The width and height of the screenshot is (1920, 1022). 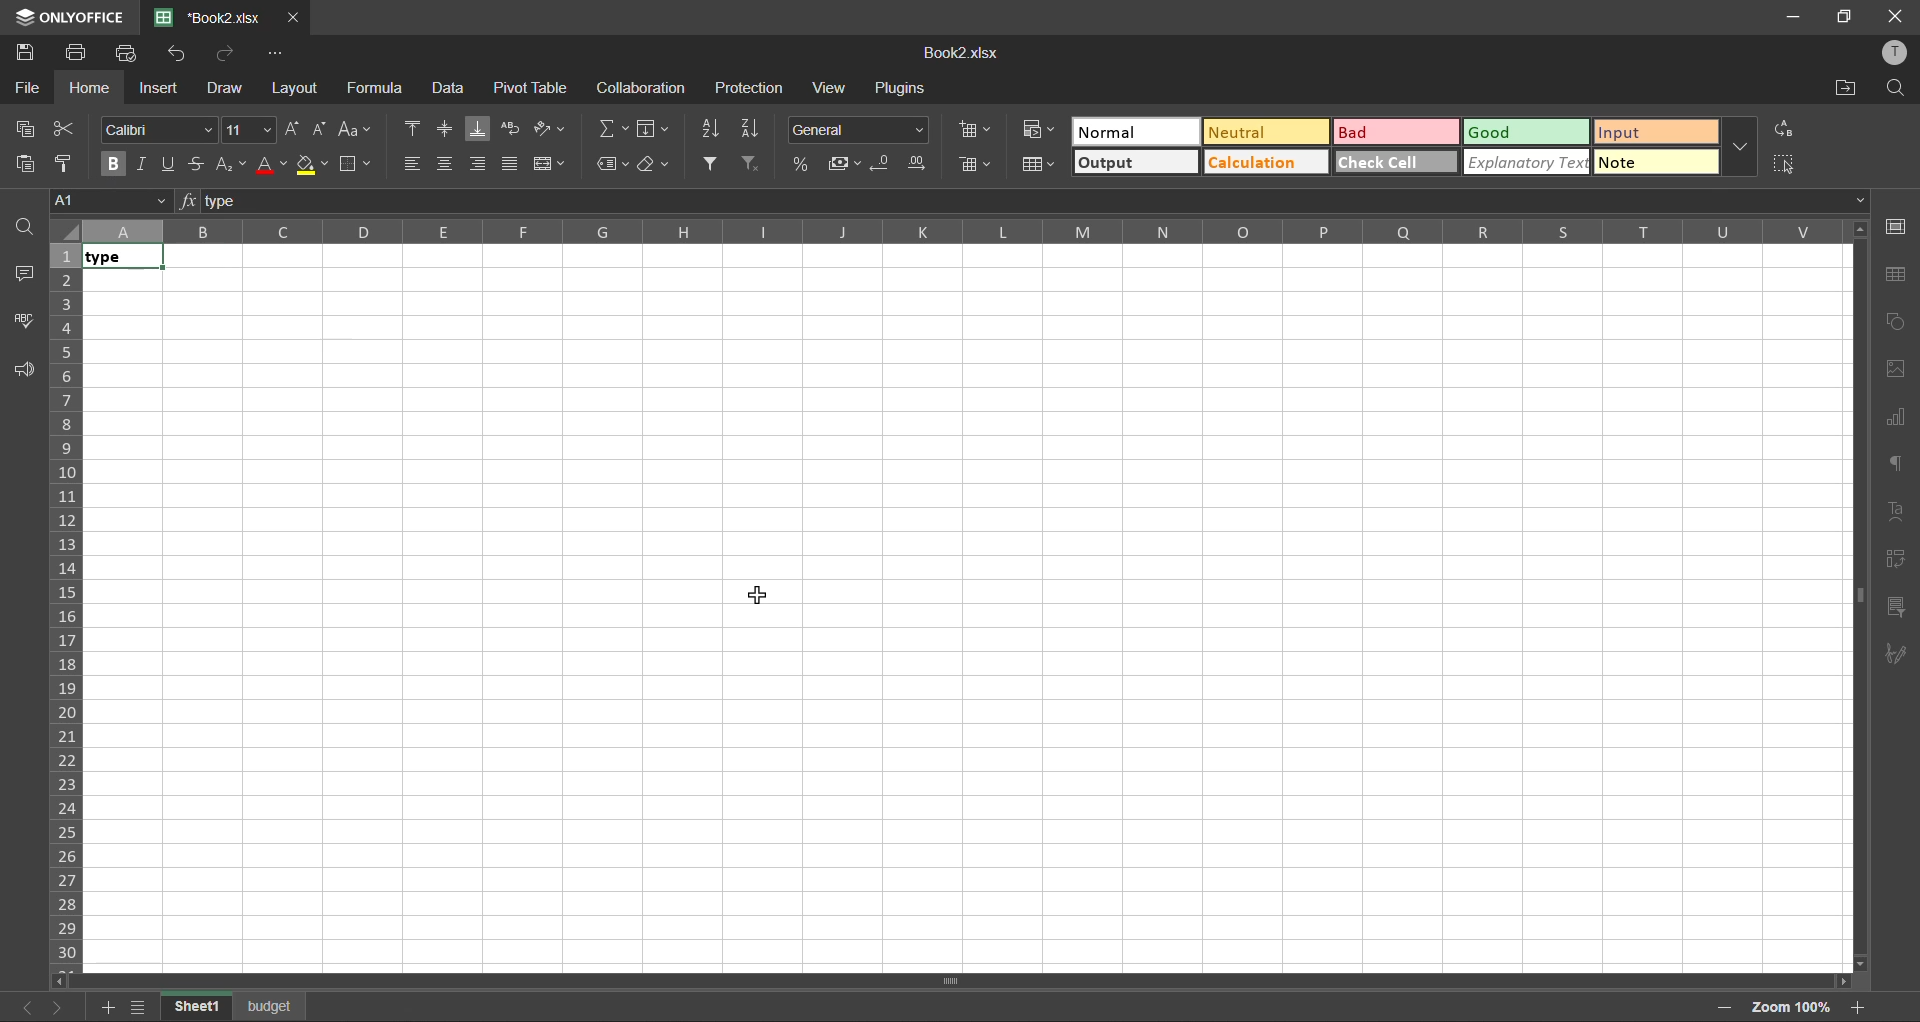 I want to click on font style, so click(x=155, y=131).